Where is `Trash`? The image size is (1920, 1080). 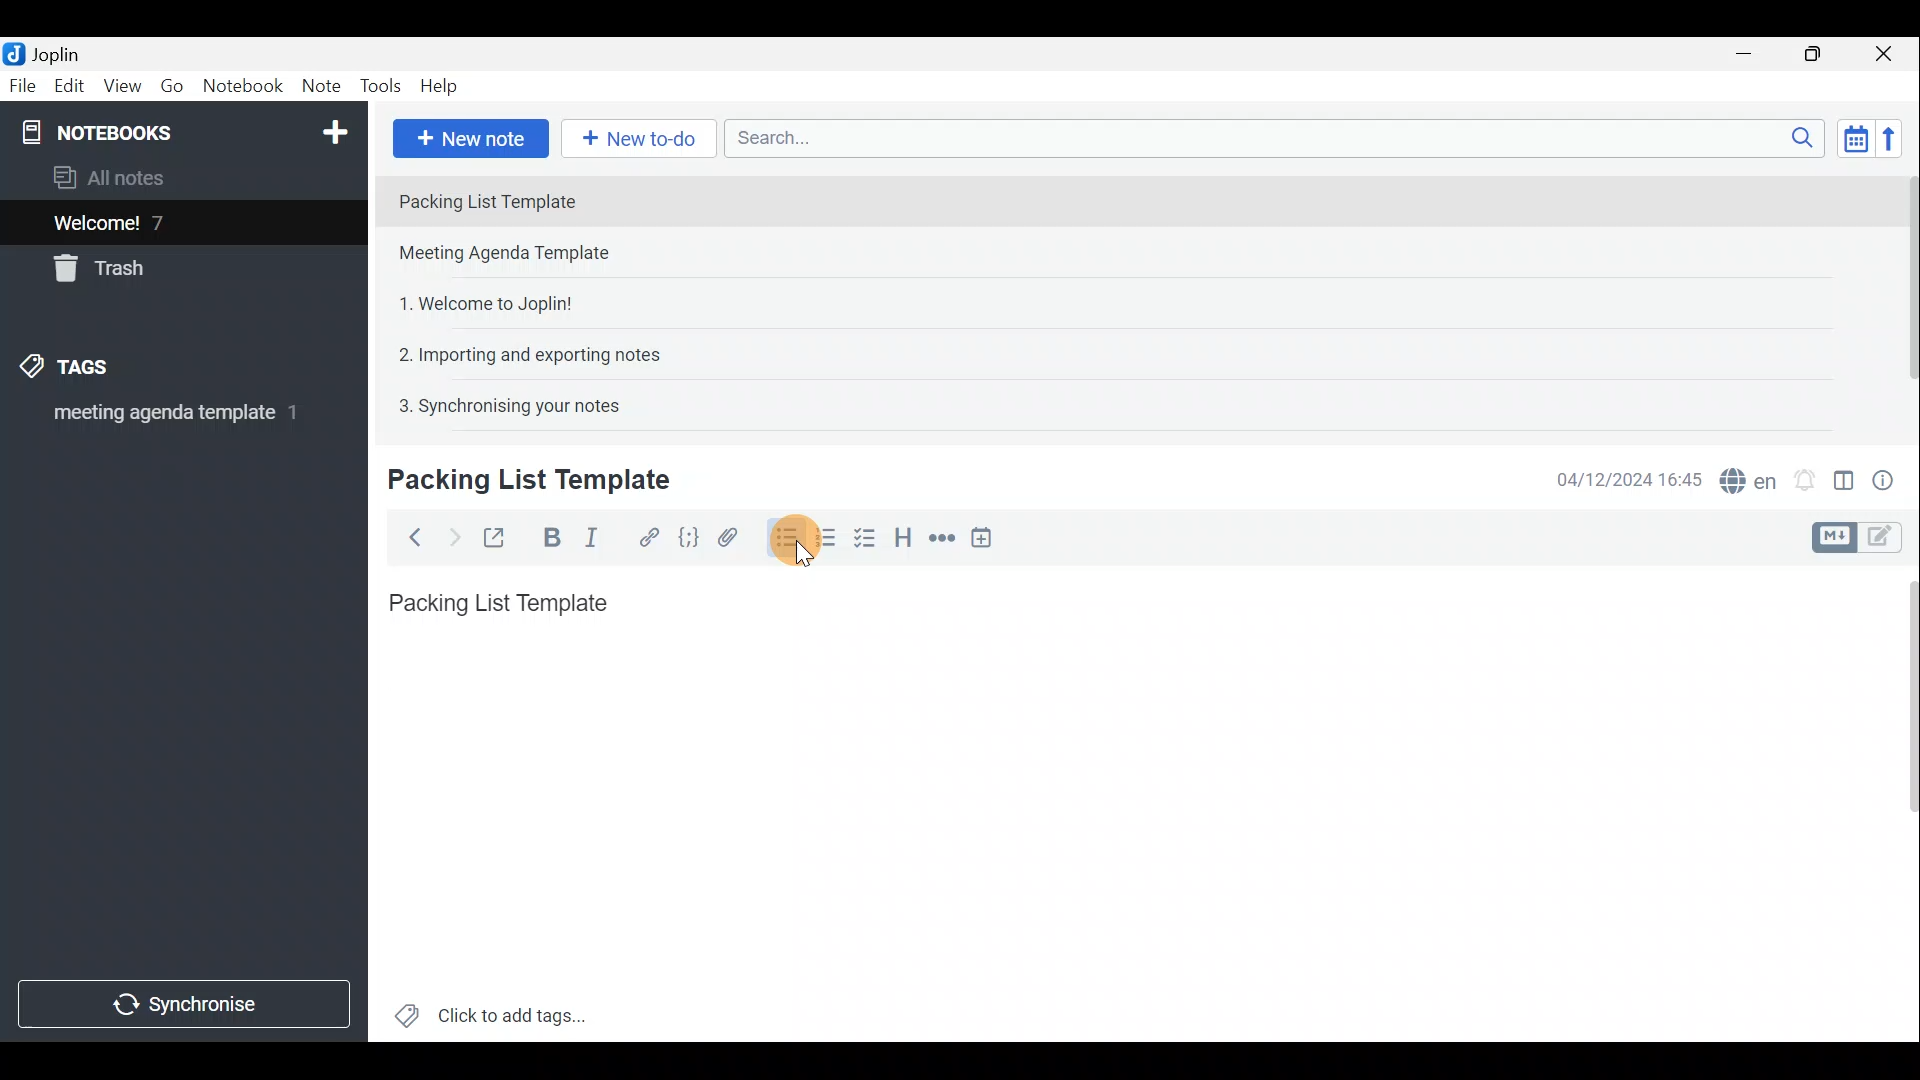 Trash is located at coordinates (107, 272).